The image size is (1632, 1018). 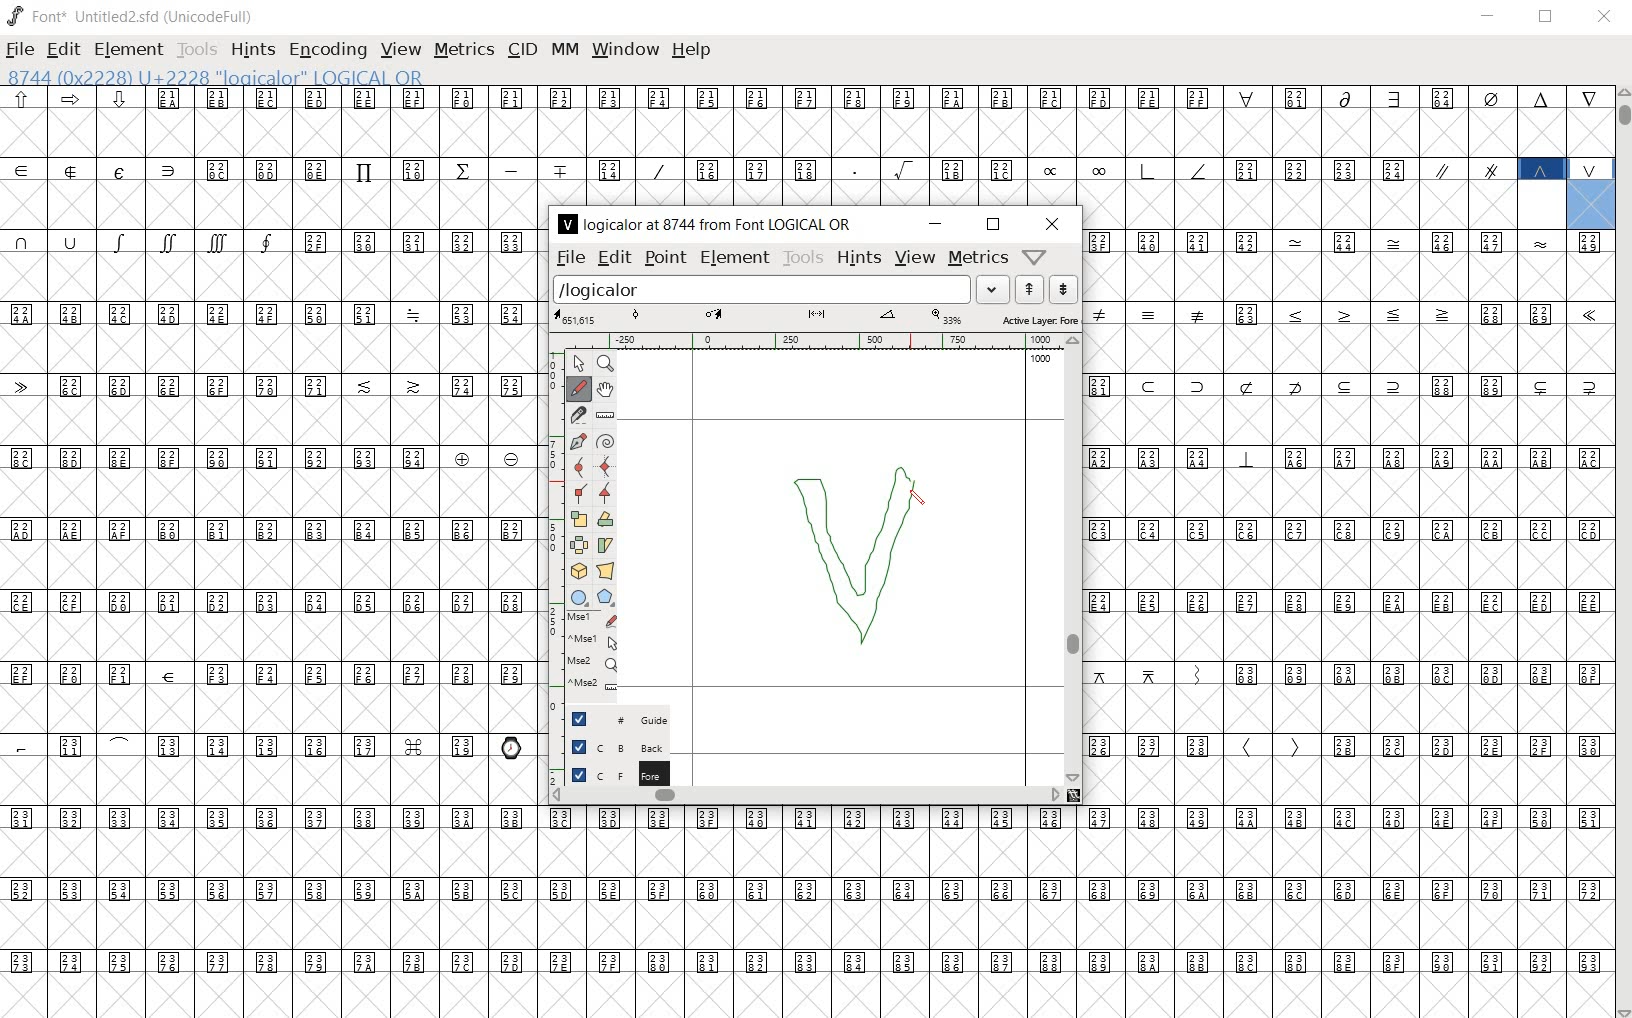 What do you see at coordinates (128, 15) in the screenshot?
I see `font* Untitled2.sfd (UnicodeFull)` at bounding box center [128, 15].